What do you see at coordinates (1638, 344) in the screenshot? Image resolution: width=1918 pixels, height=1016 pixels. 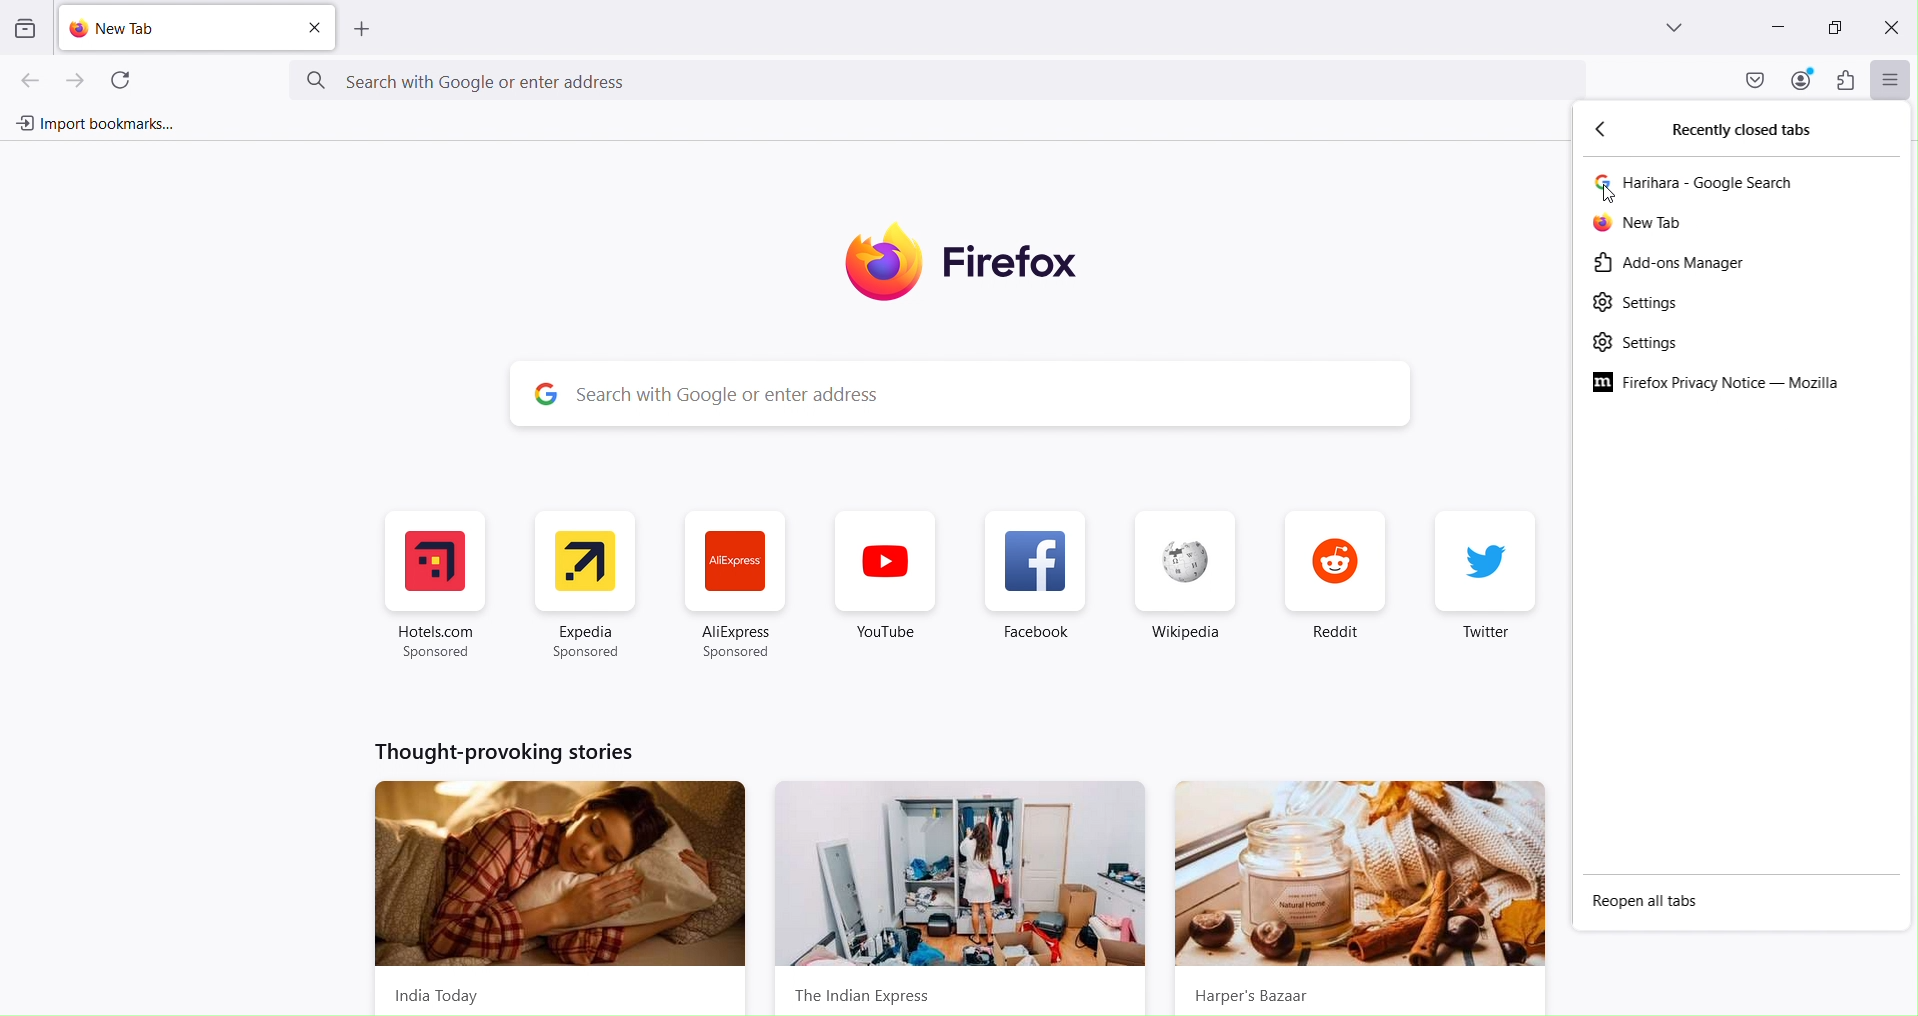 I see `Settings` at bounding box center [1638, 344].